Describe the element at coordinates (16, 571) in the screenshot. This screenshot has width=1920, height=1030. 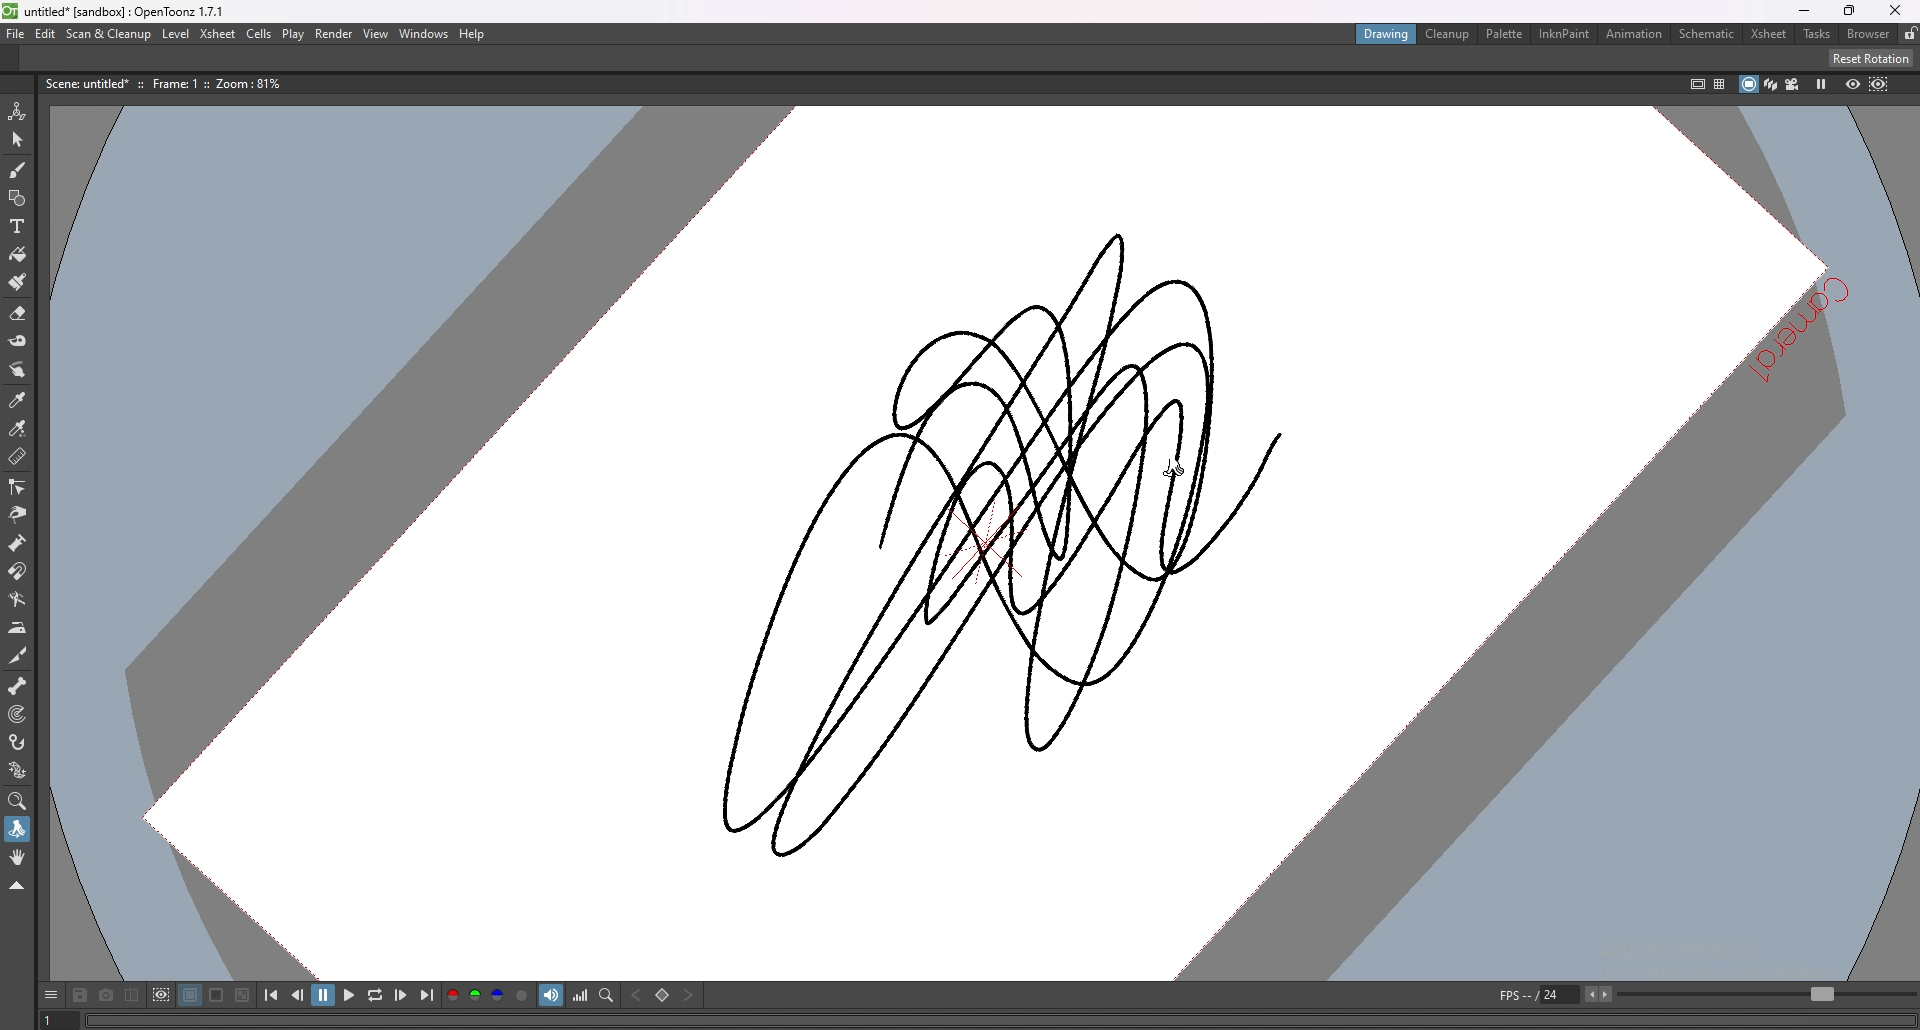
I see `magnet` at that location.